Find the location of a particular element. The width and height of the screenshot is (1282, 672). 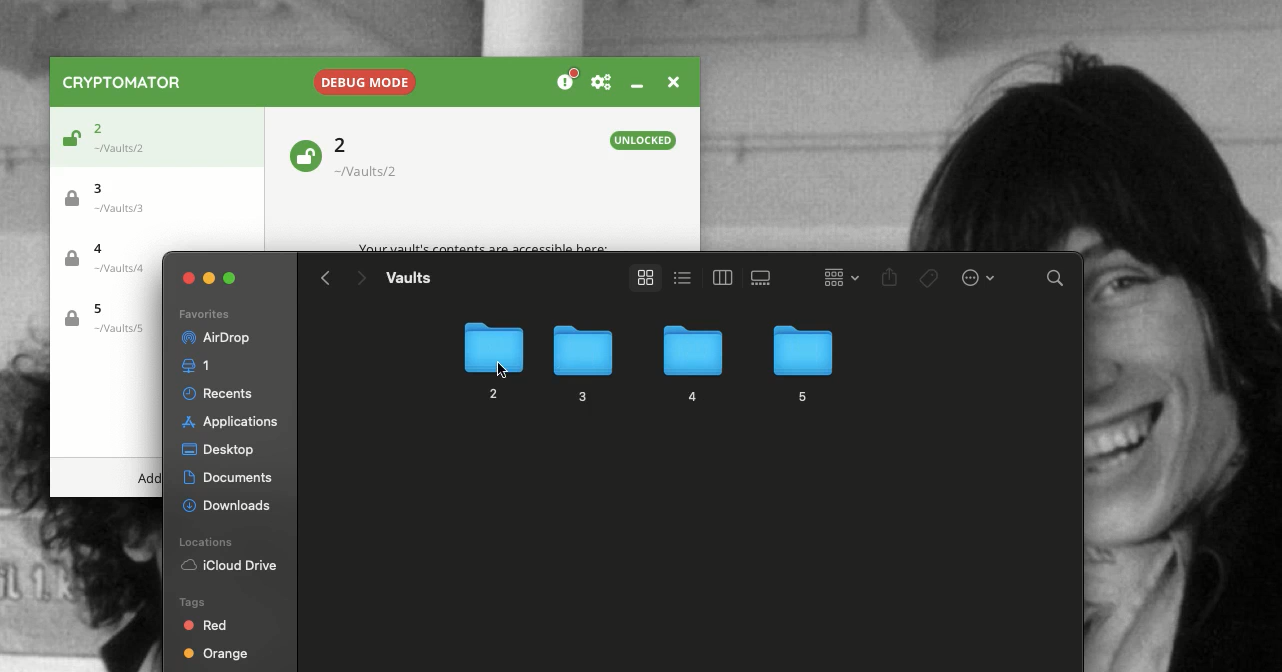

5 is located at coordinates (801, 361).